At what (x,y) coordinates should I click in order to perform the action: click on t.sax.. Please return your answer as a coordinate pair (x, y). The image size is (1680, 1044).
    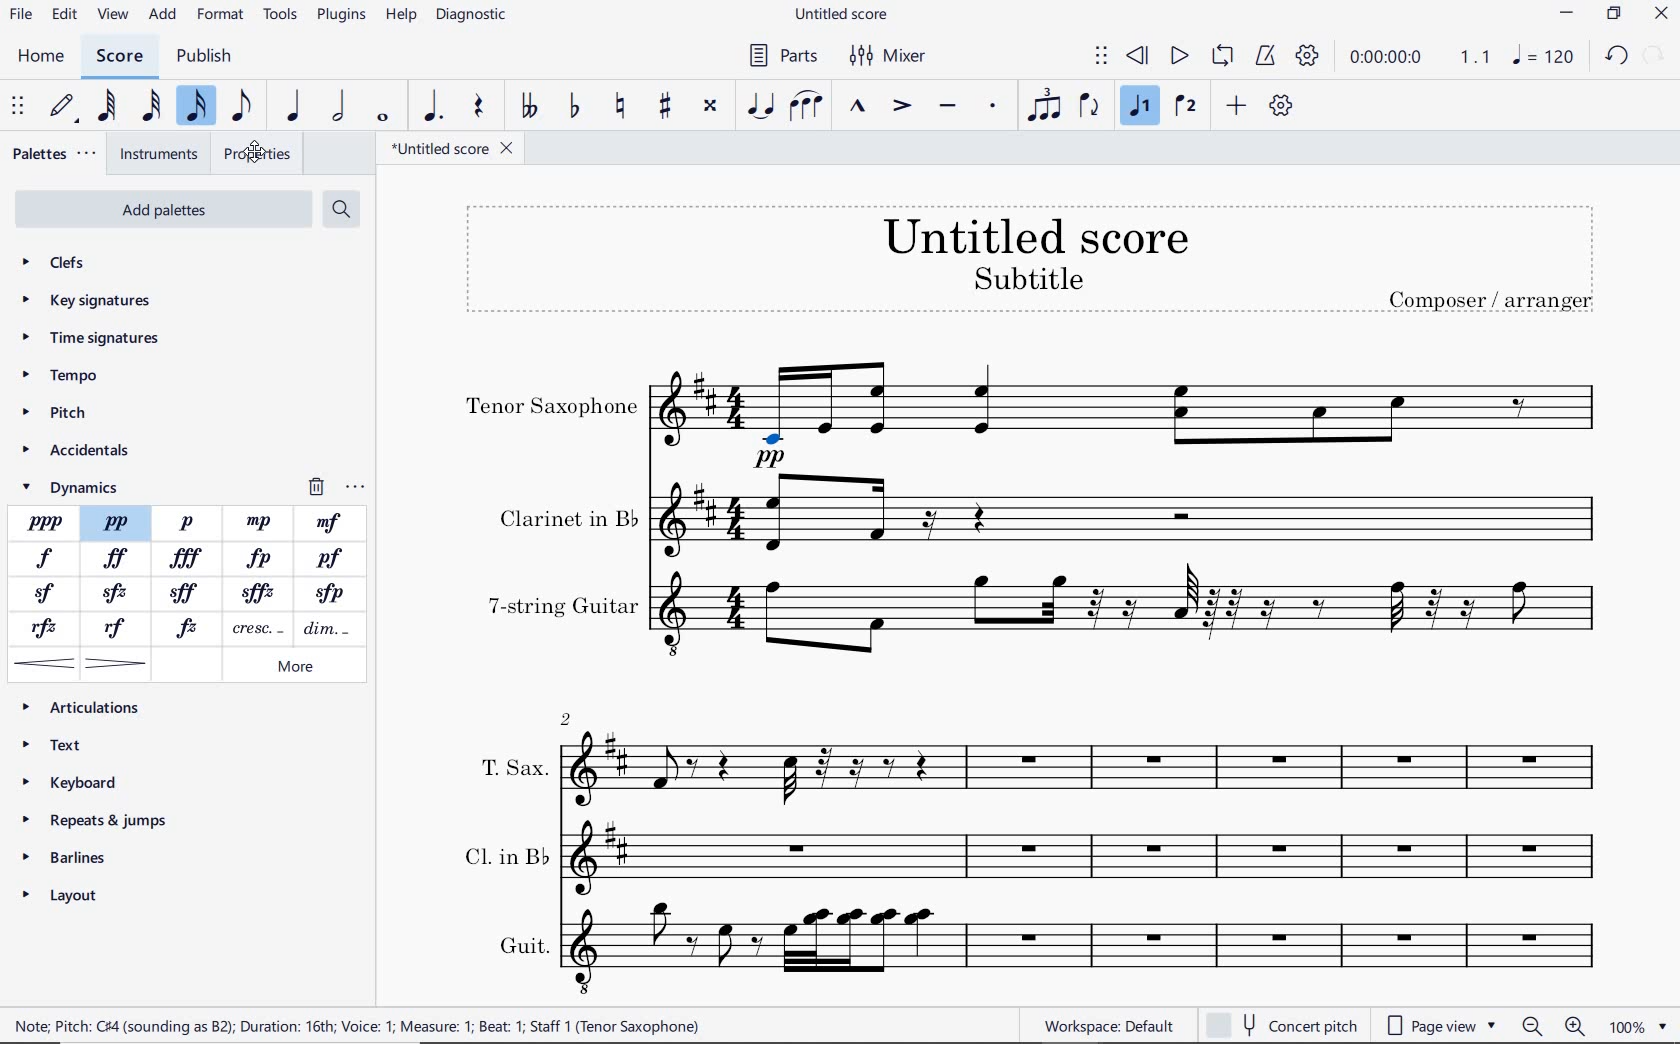
    Looking at the image, I should click on (1092, 764).